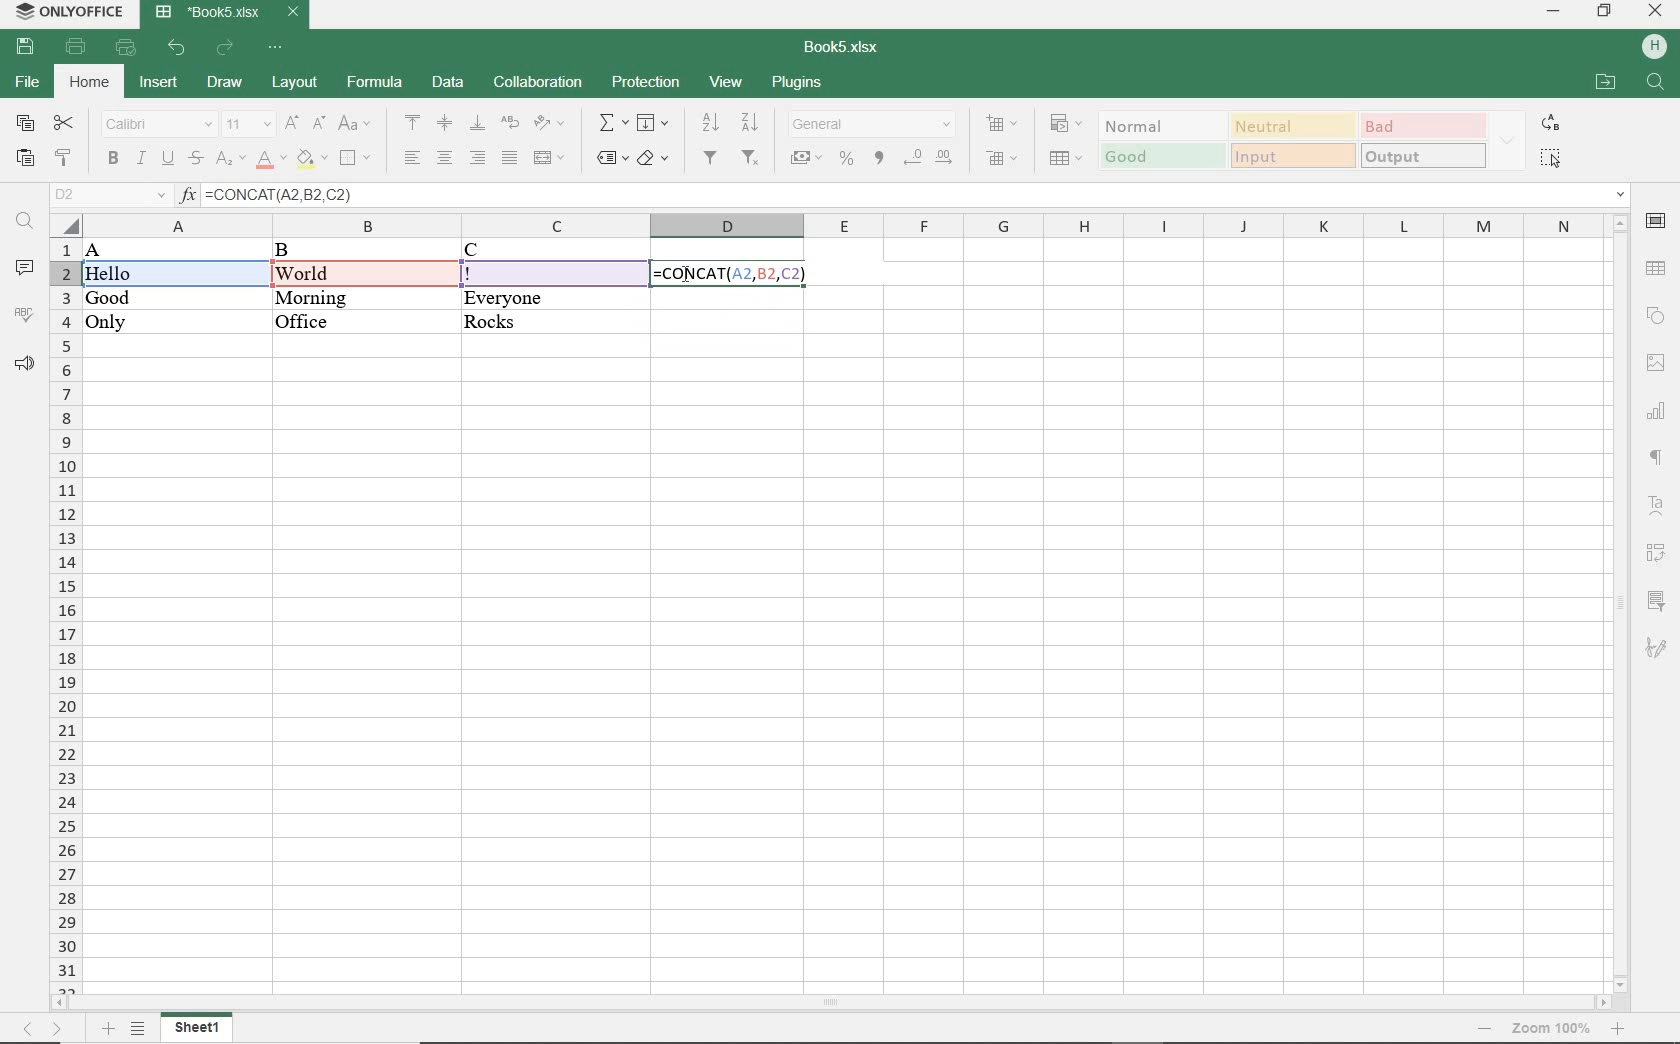 This screenshot has width=1680, height=1044. I want to click on SUBSCRIPT/SUPERSCRIPT, so click(227, 160).